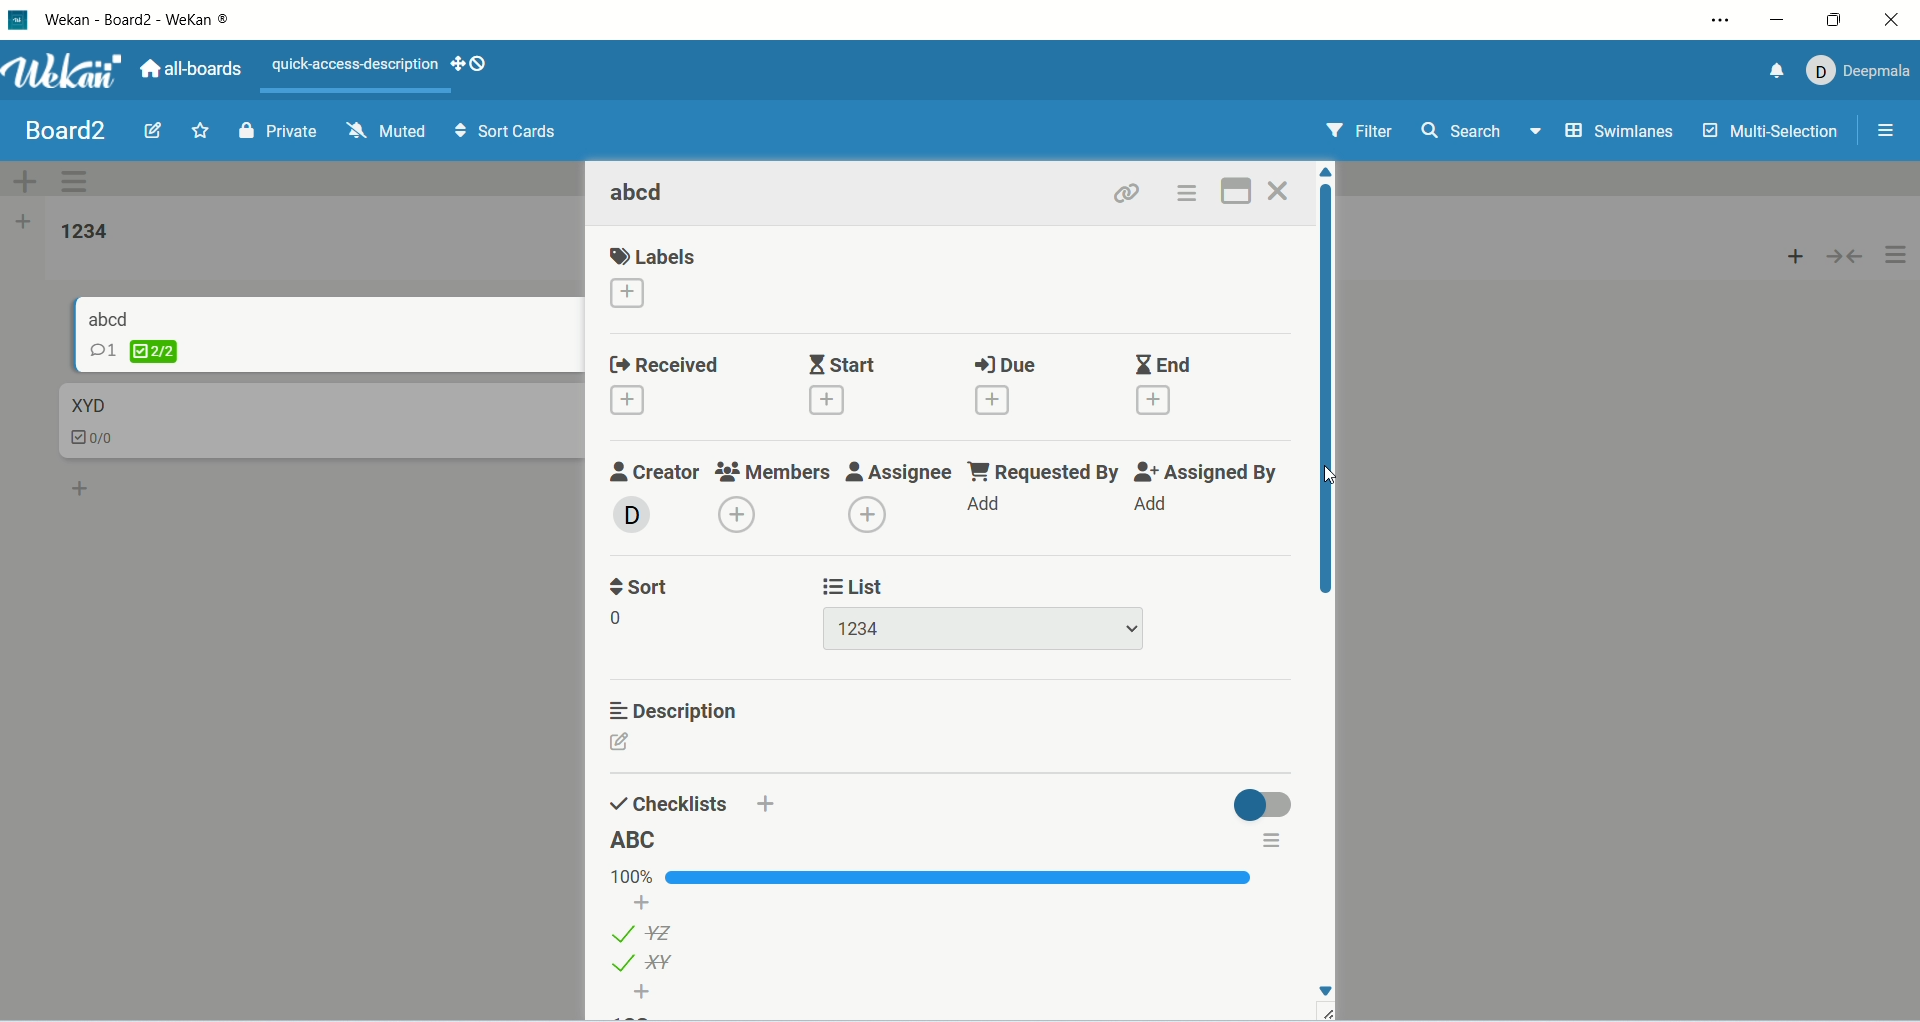 This screenshot has height=1022, width=1920. Describe the element at coordinates (737, 514) in the screenshot. I see `add` at that location.